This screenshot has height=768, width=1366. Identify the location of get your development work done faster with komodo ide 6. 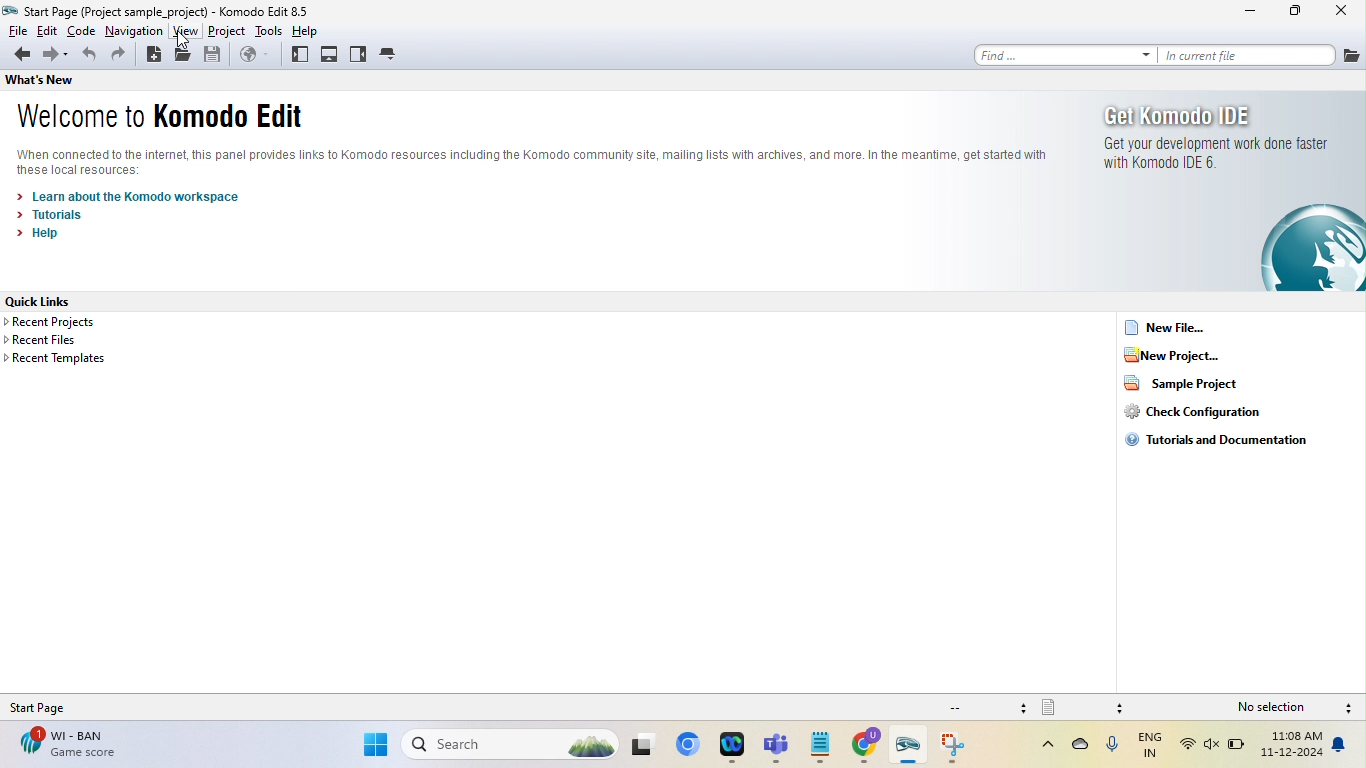
(1211, 161).